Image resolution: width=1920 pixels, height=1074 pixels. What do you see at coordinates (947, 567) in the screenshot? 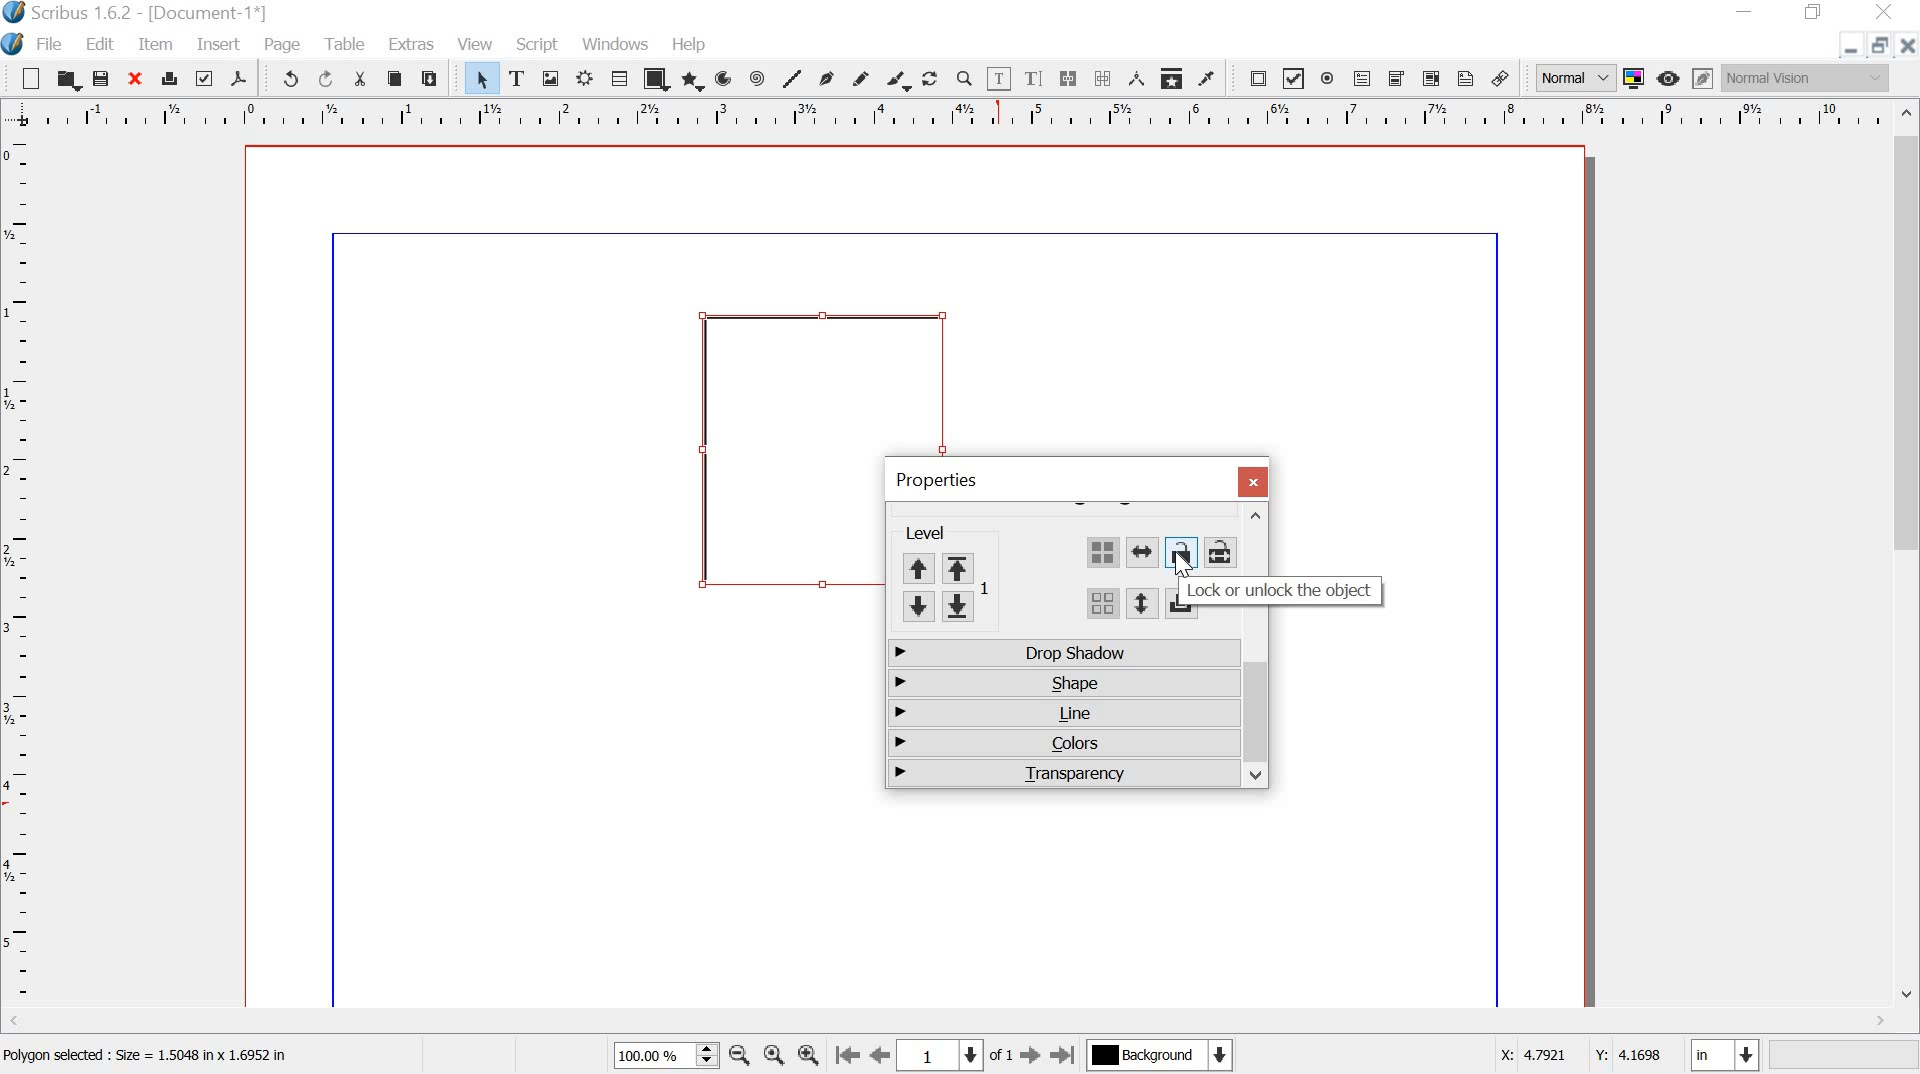
I see `level up` at bounding box center [947, 567].